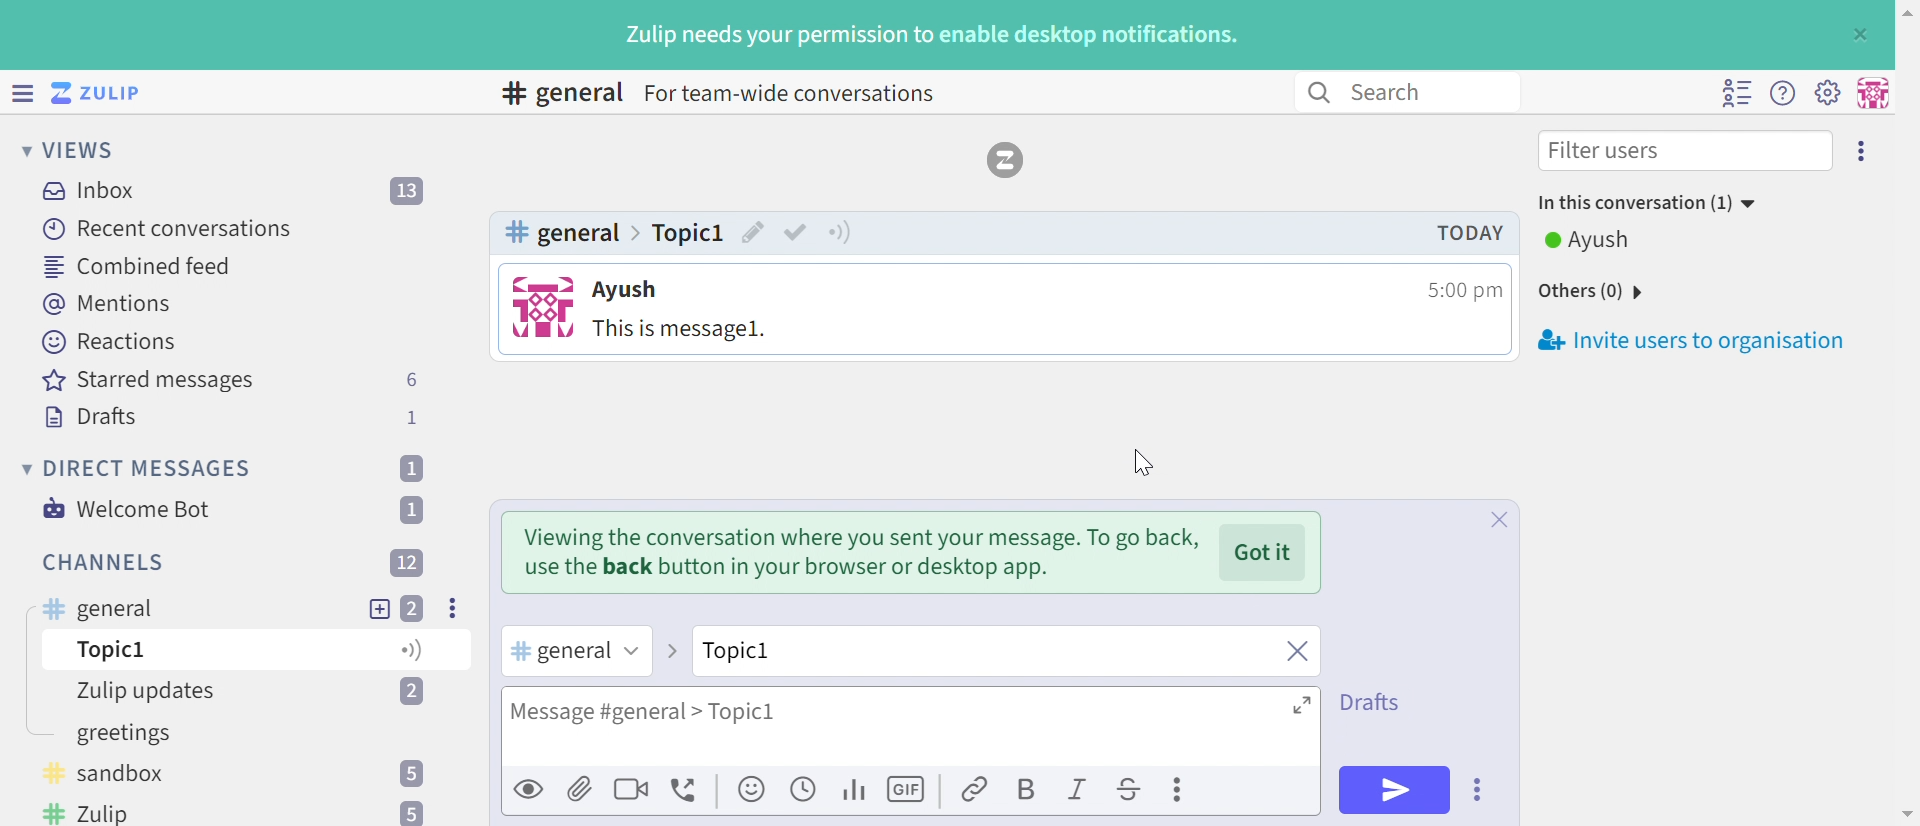 The height and width of the screenshot is (826, 1920). I want to click on options, so click(455, 607).